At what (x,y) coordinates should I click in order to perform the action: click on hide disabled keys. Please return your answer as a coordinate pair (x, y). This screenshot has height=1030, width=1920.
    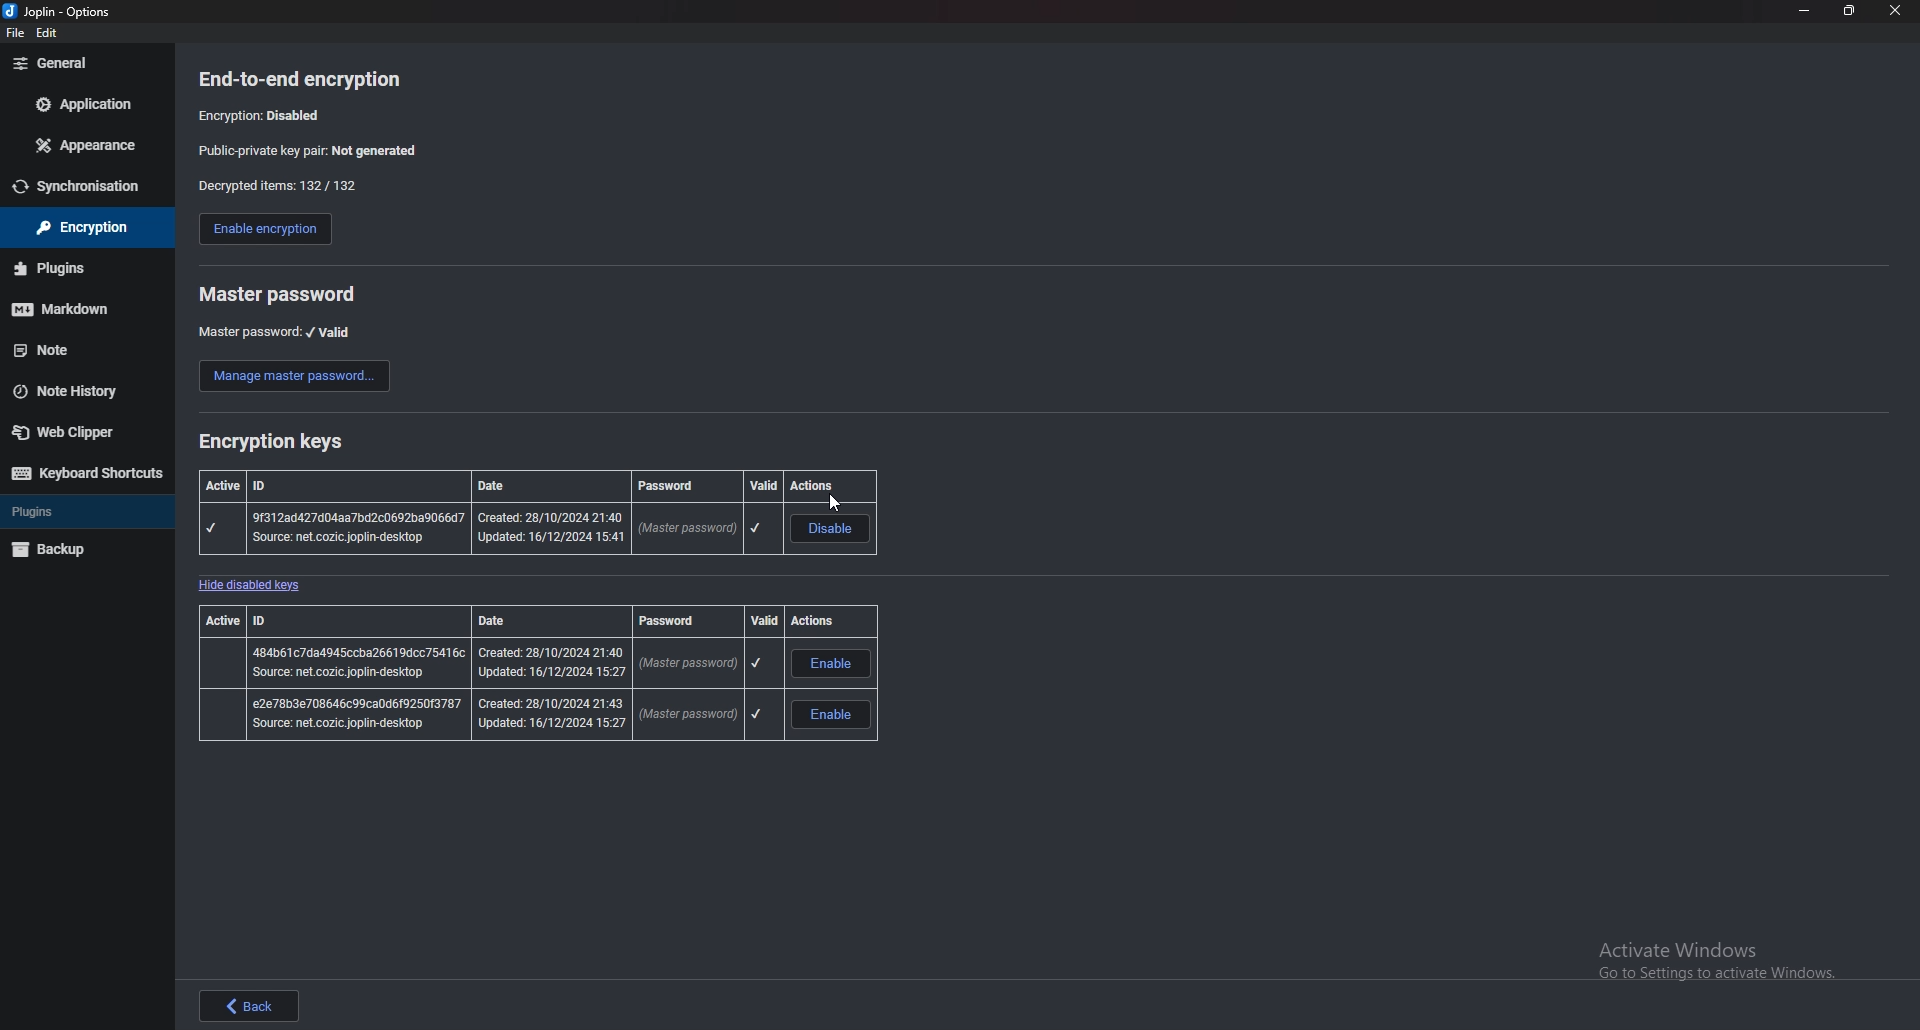
    Looking at the image, I should click on (257, 585).